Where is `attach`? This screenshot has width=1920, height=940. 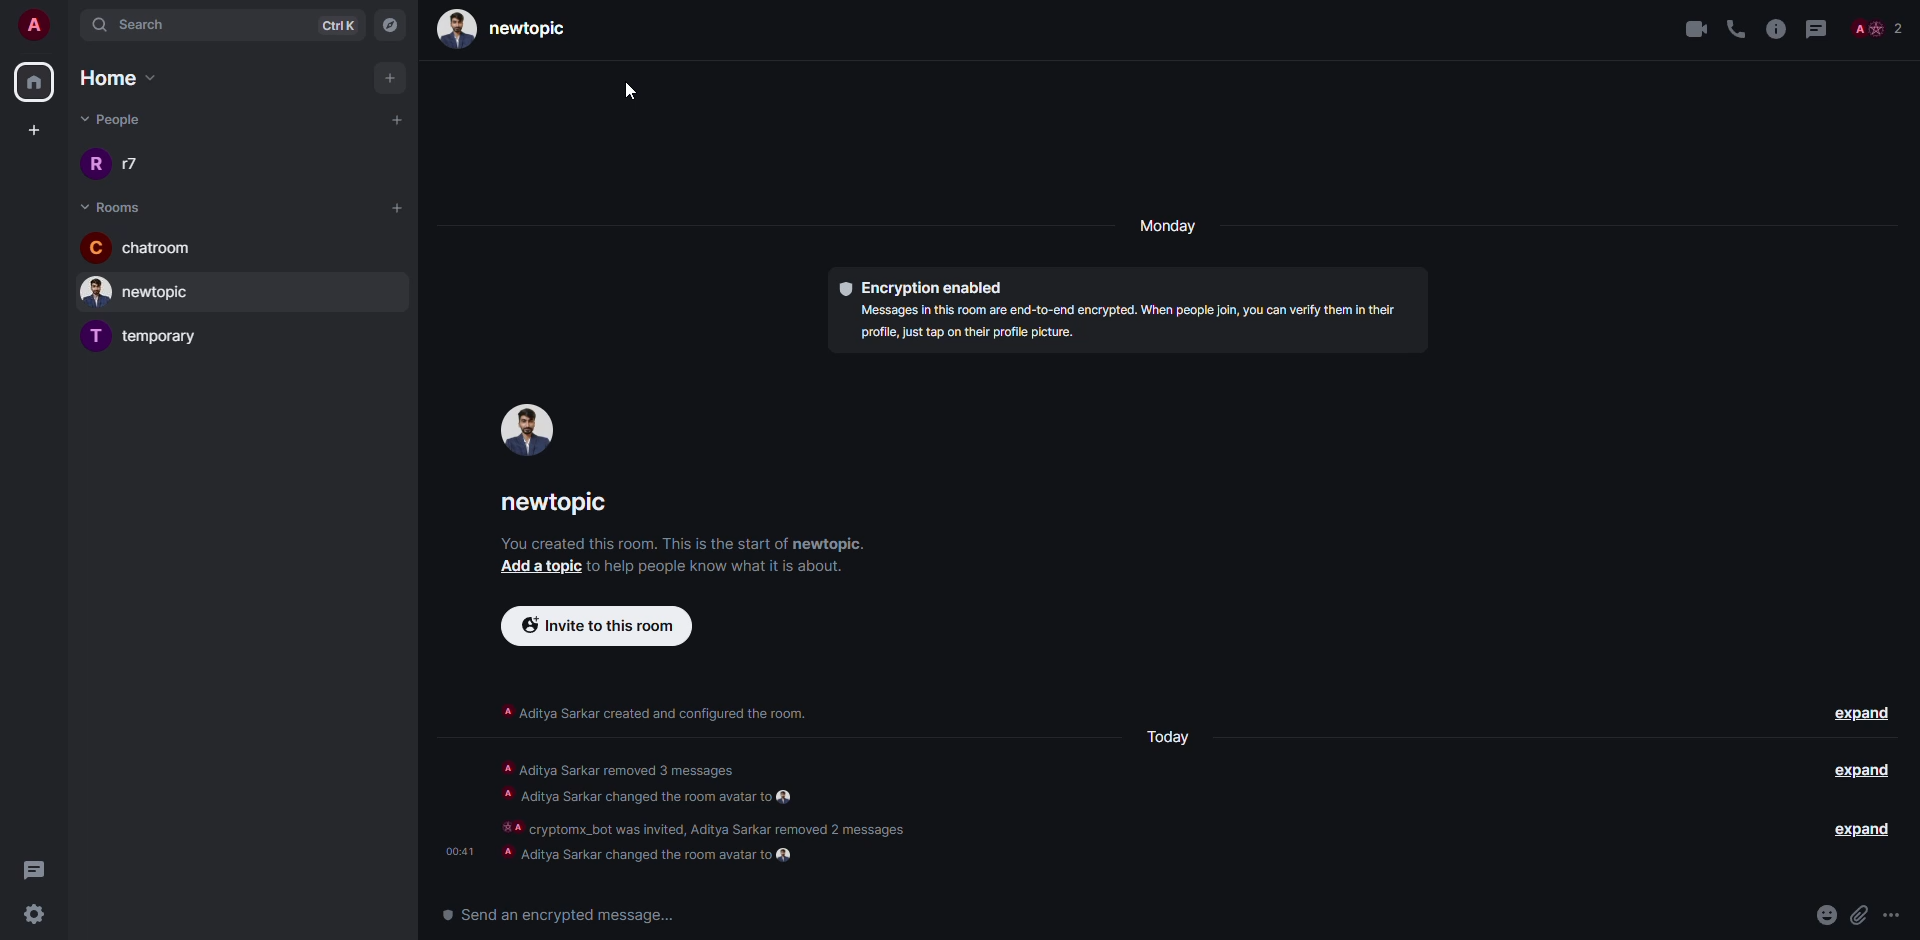 attach is located at coordinates (1860, 914).